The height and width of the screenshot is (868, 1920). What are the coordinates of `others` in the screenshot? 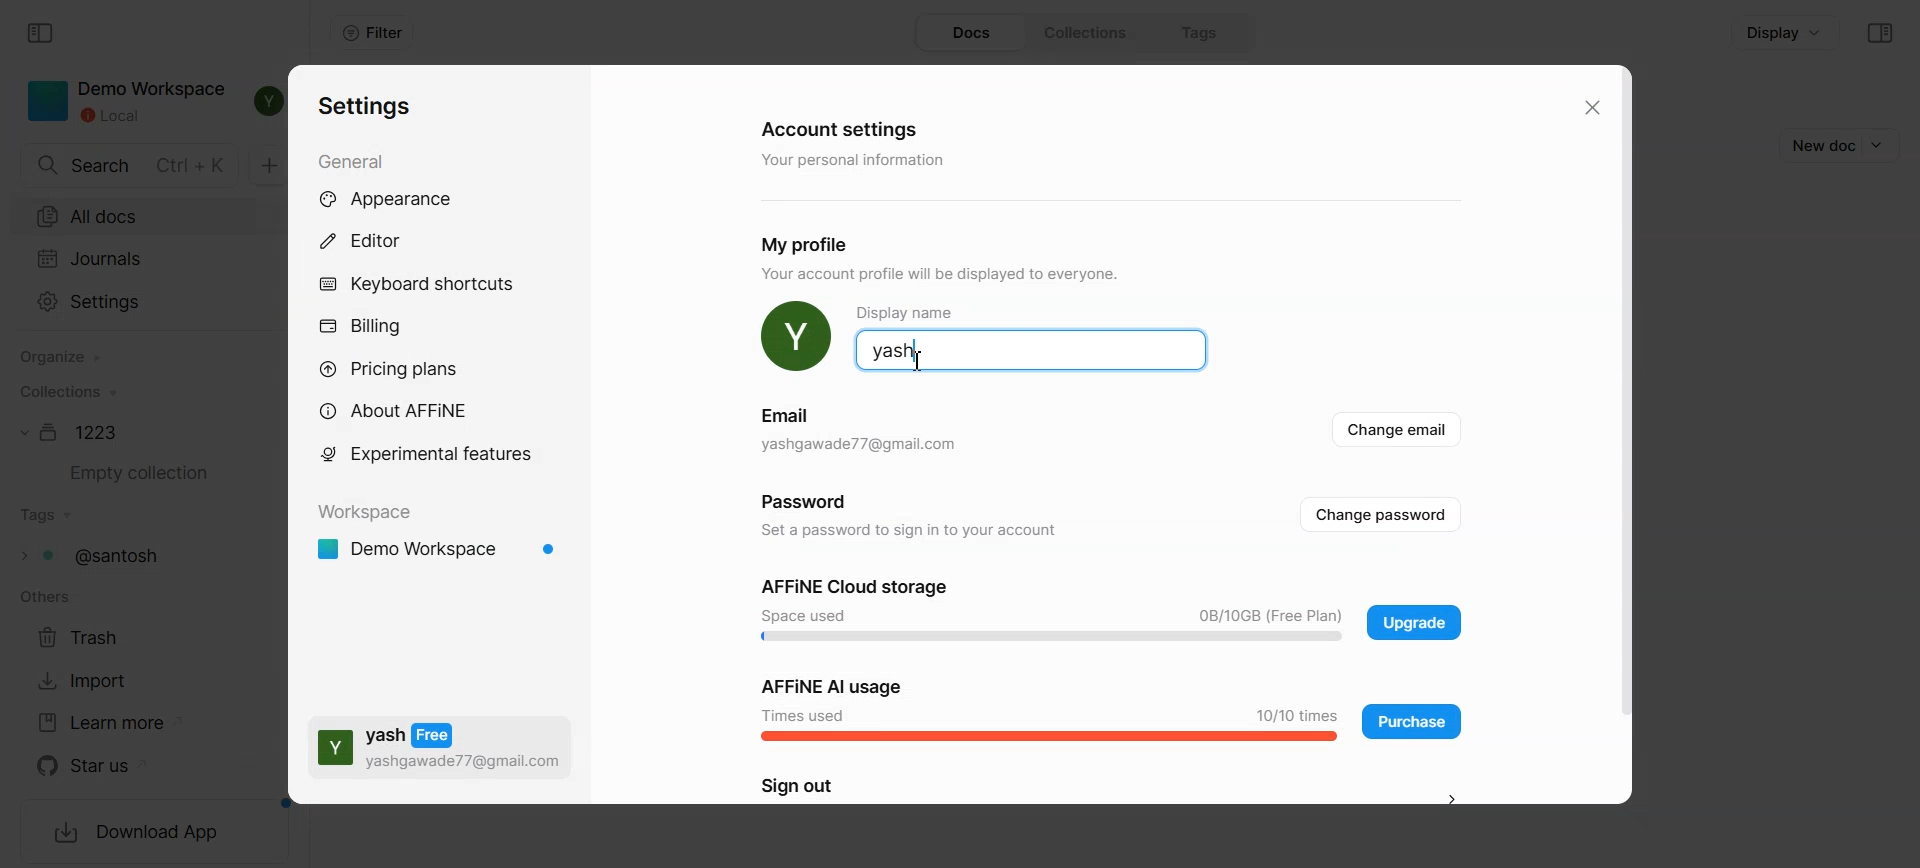 It's located at (42, 597).